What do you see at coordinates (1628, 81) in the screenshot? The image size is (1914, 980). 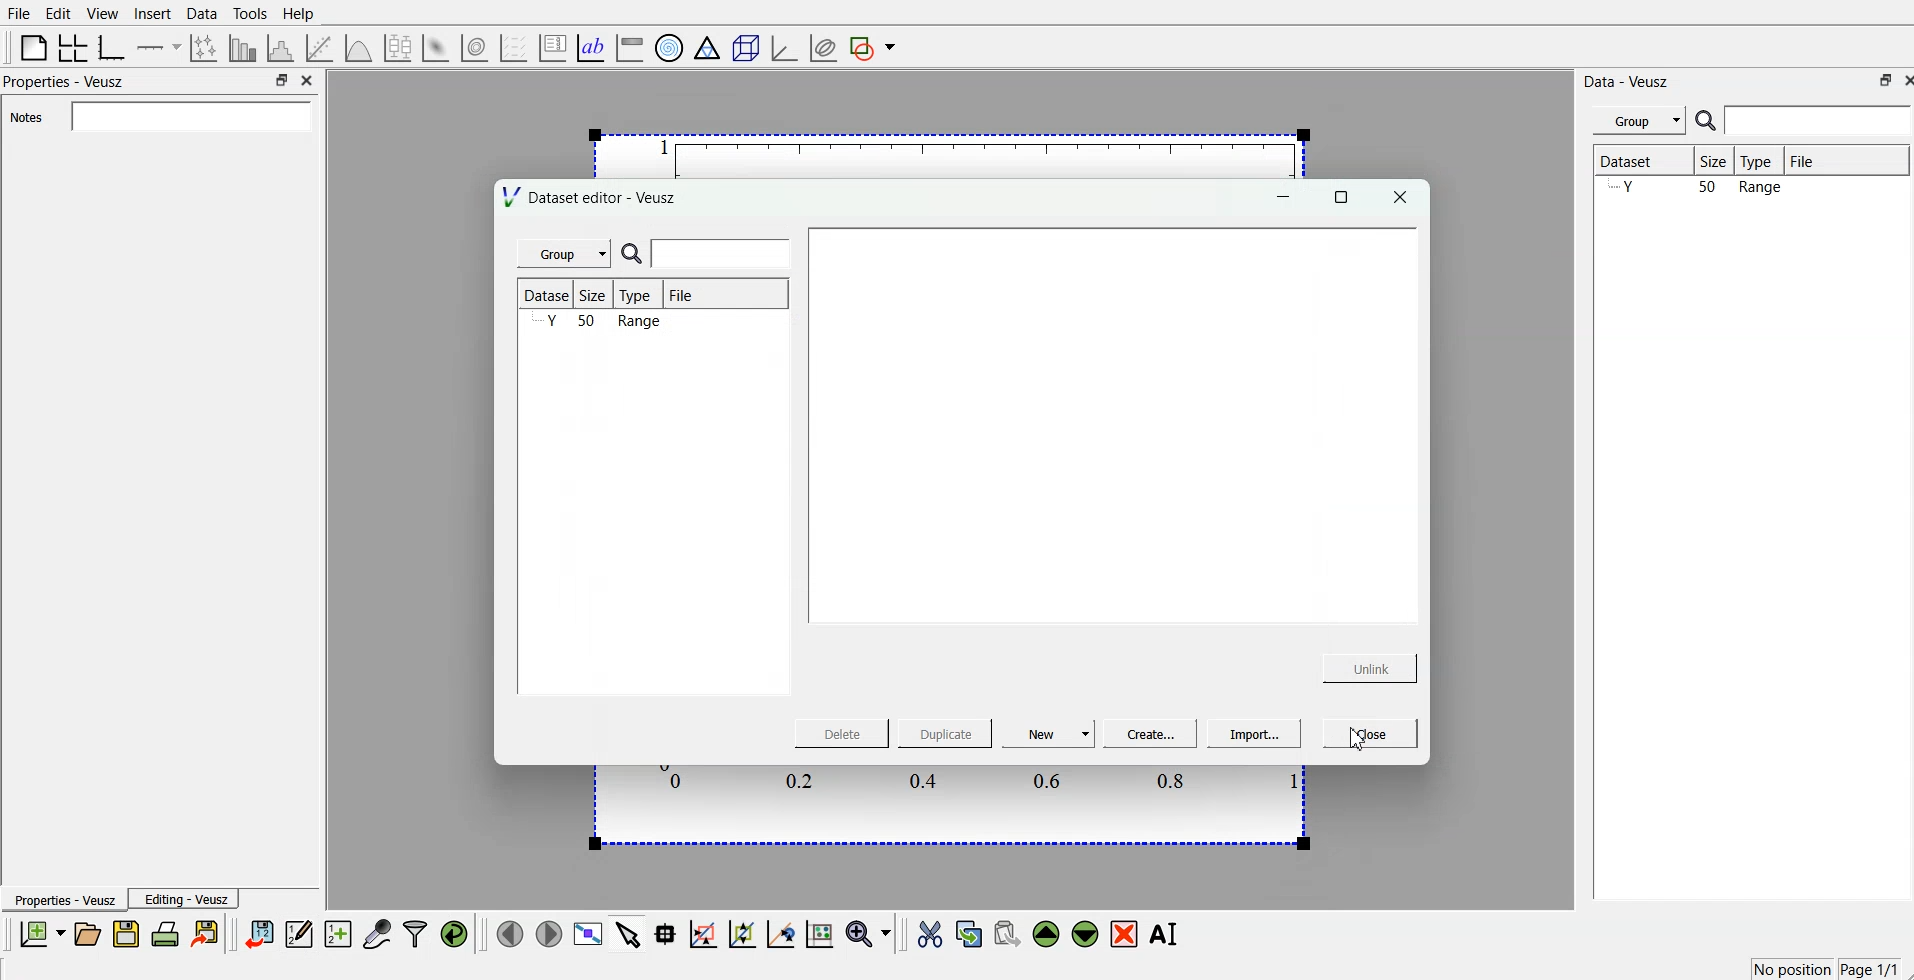 I see `Data - Veusz` at bounding box center [1628, 81].